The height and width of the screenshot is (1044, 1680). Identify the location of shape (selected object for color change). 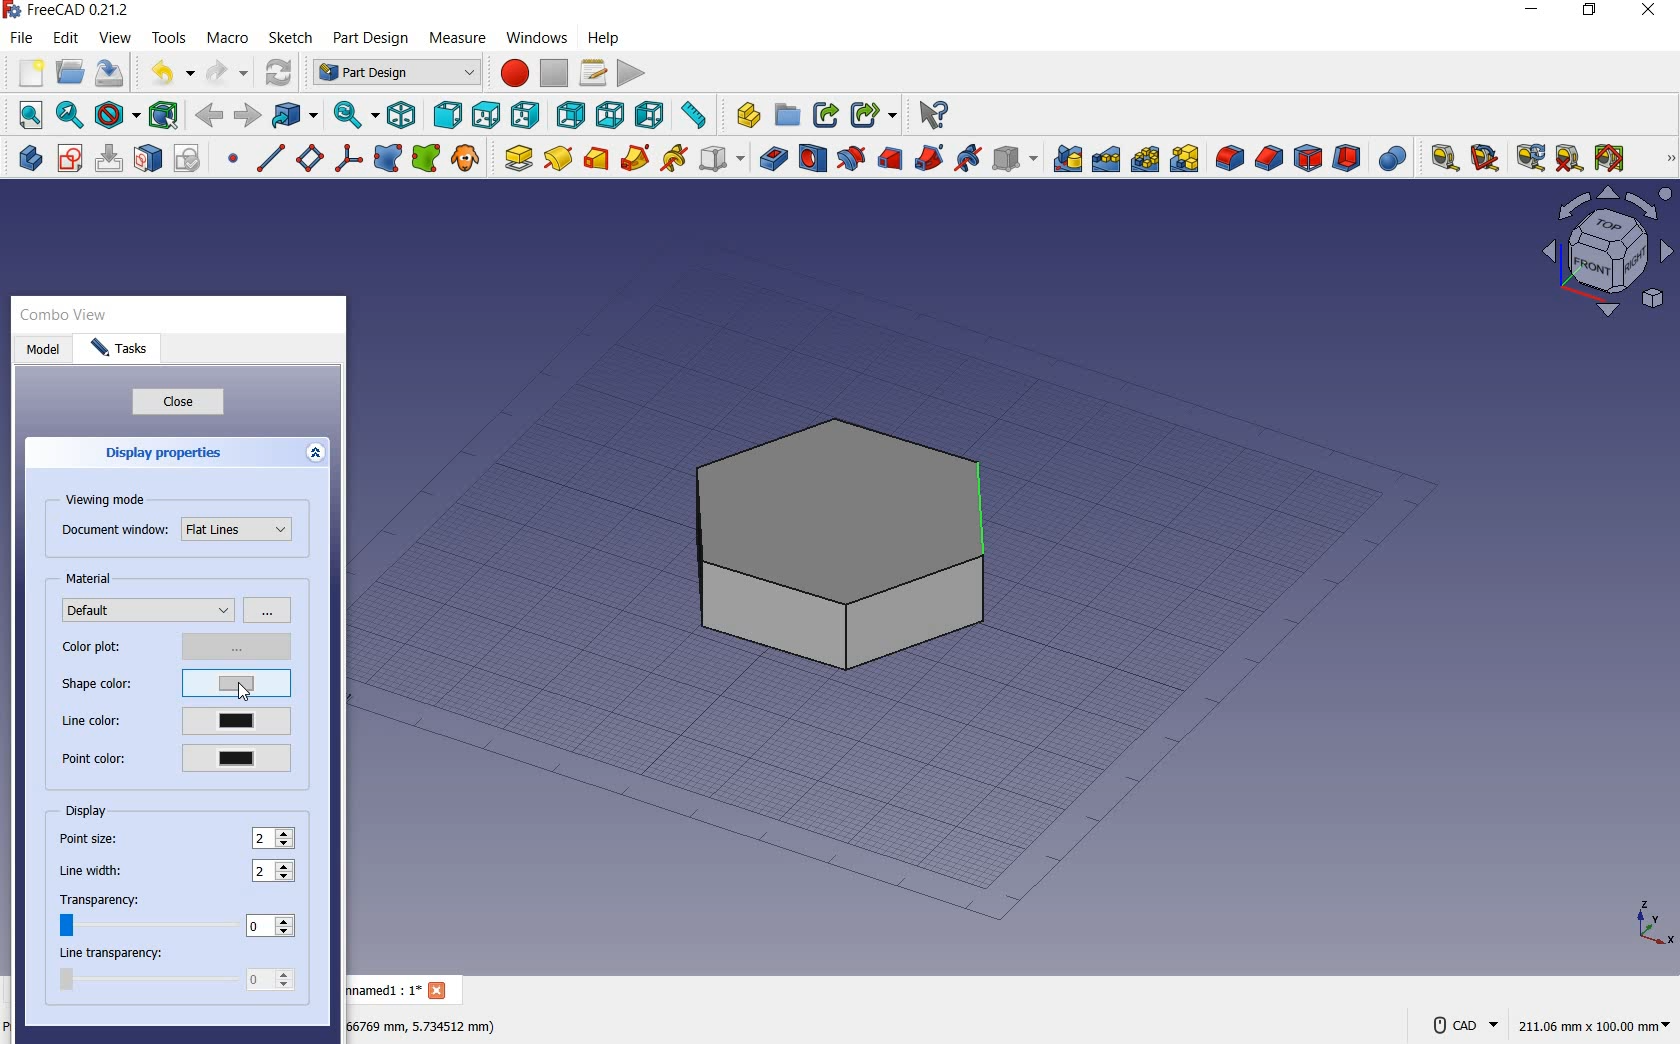
(831, 542).